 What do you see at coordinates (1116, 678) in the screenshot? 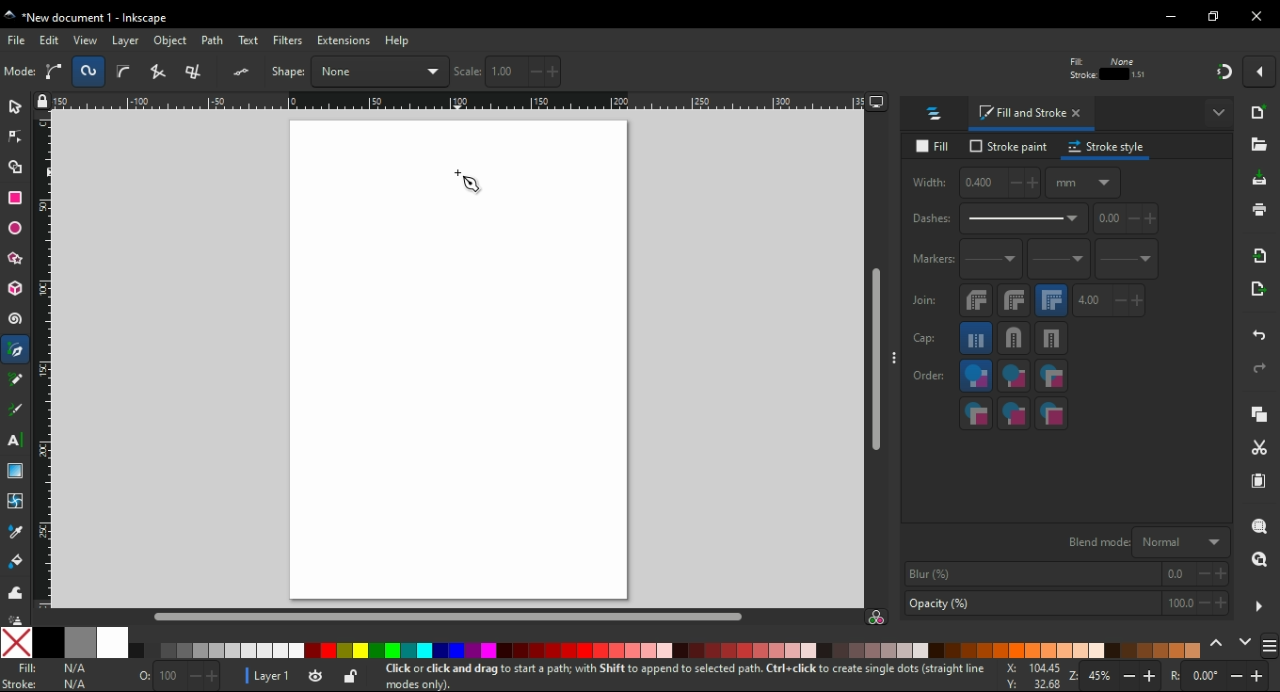
I see `zoom in/zoom out` at bounding box center [1116, 678].